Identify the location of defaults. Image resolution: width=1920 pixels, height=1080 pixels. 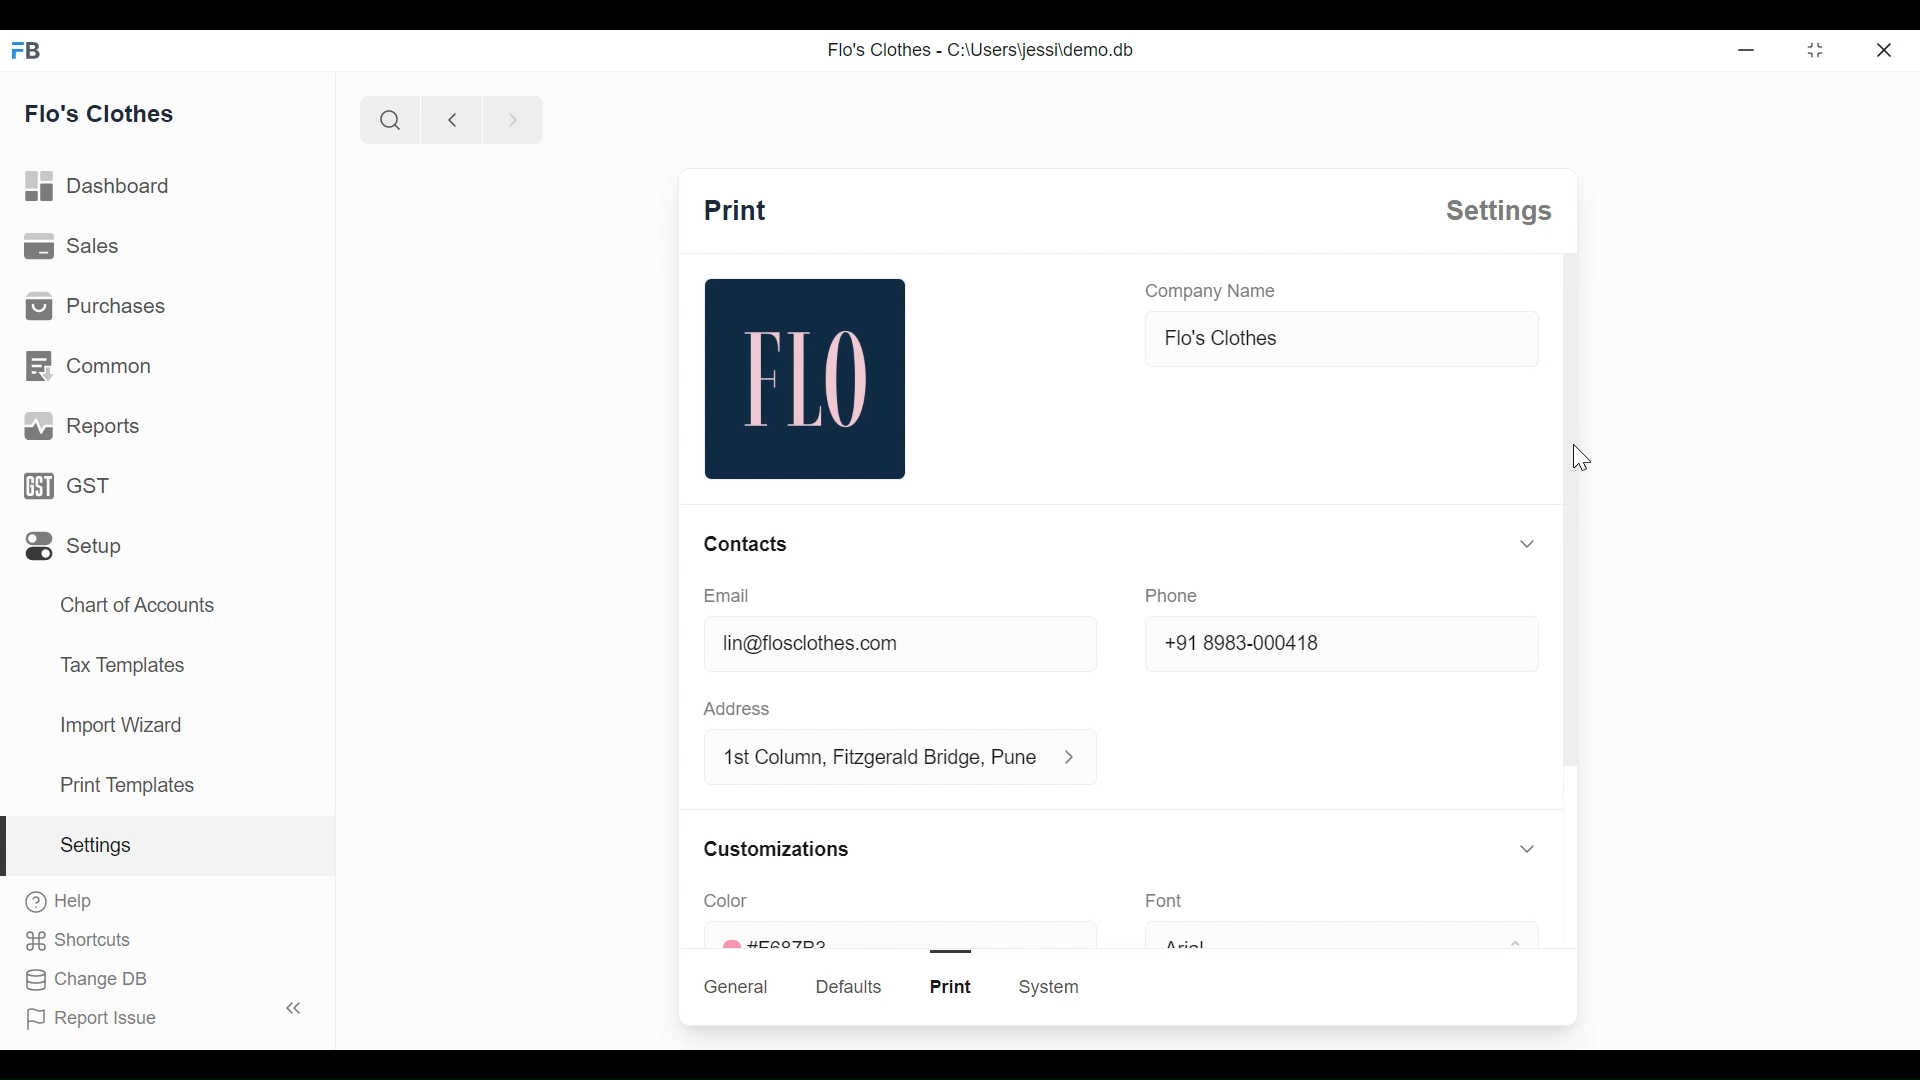
(851, 987).